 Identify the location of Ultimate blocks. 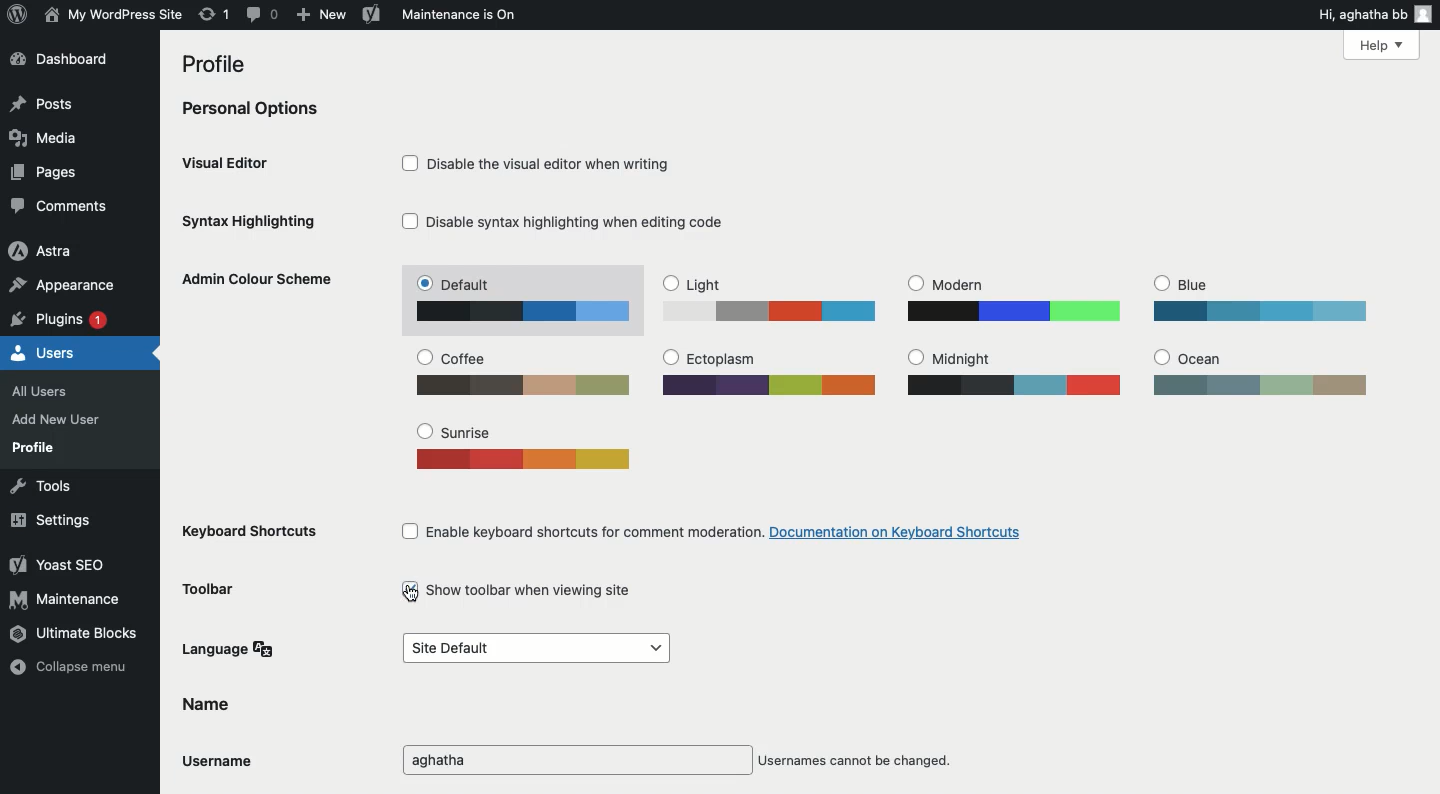
(76, 634).